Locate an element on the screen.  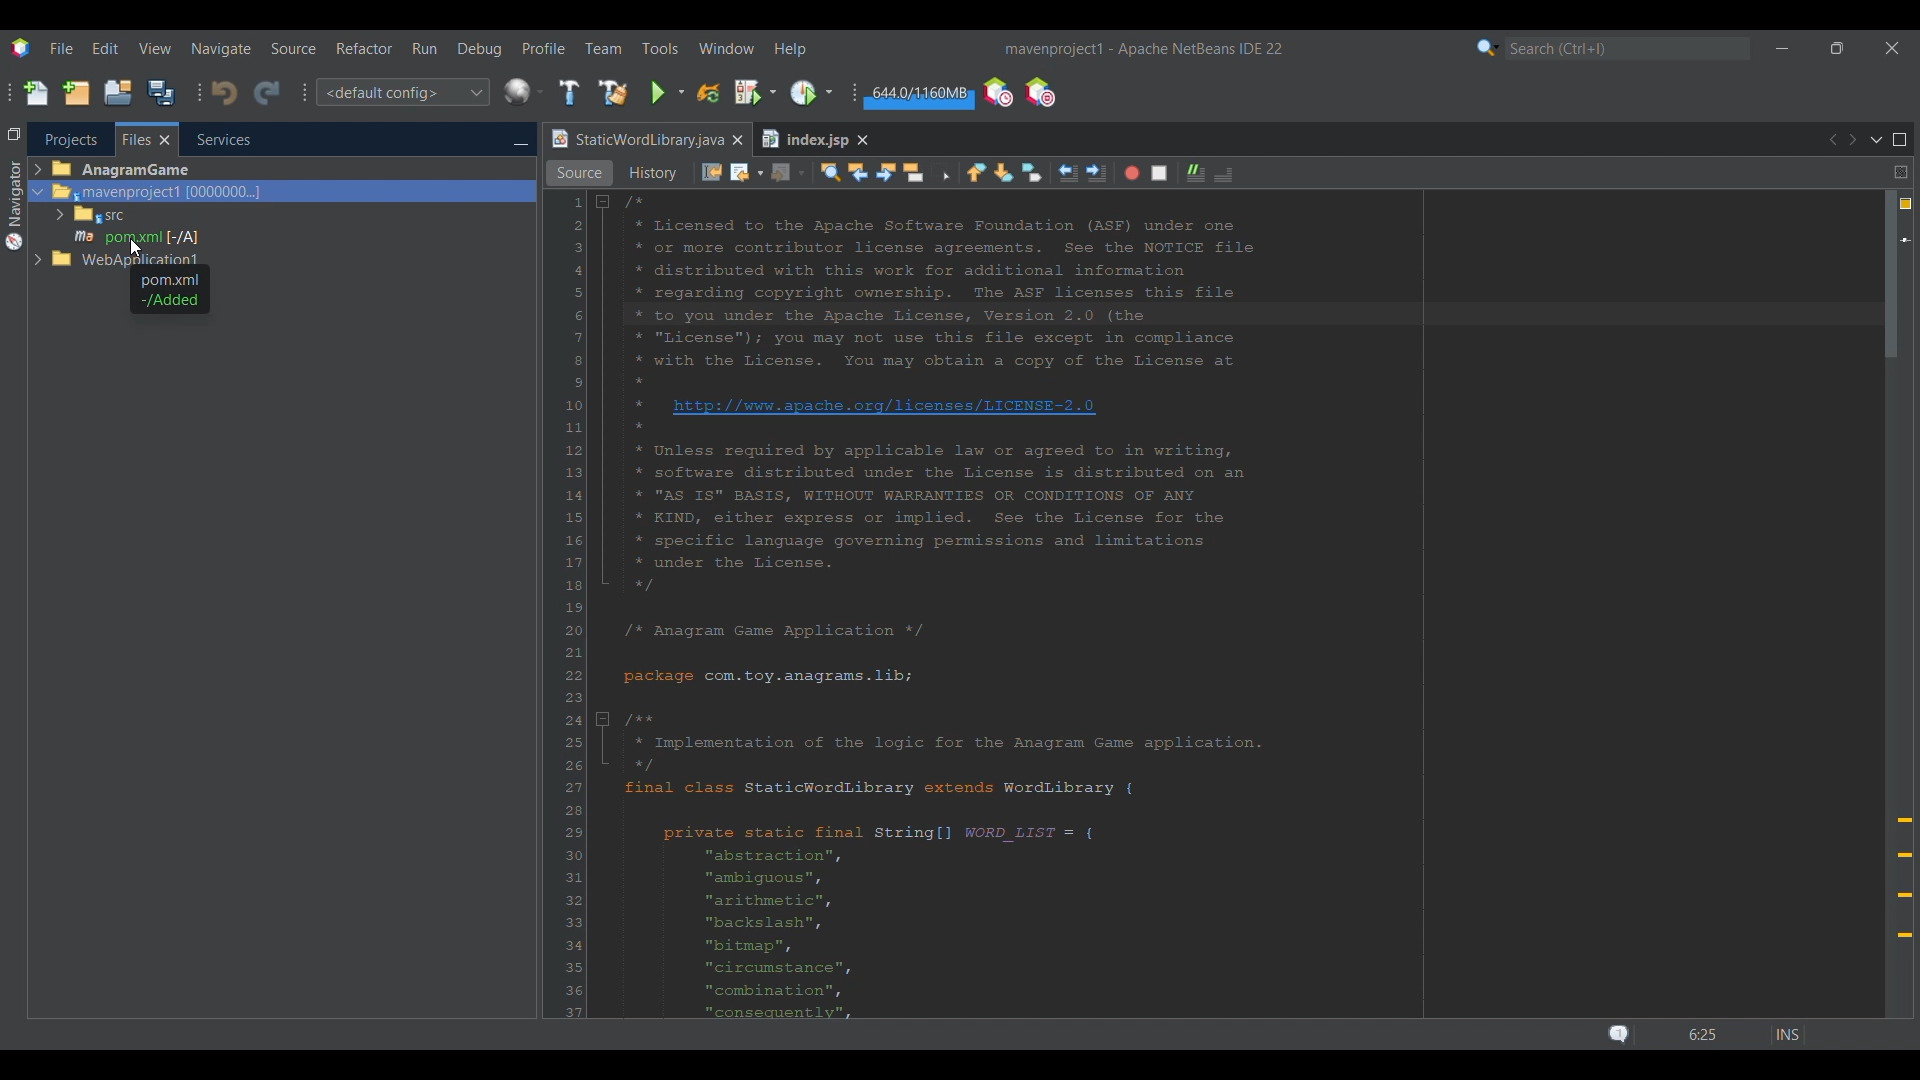
Toggle highlight search is located at coordinates (913, 173).